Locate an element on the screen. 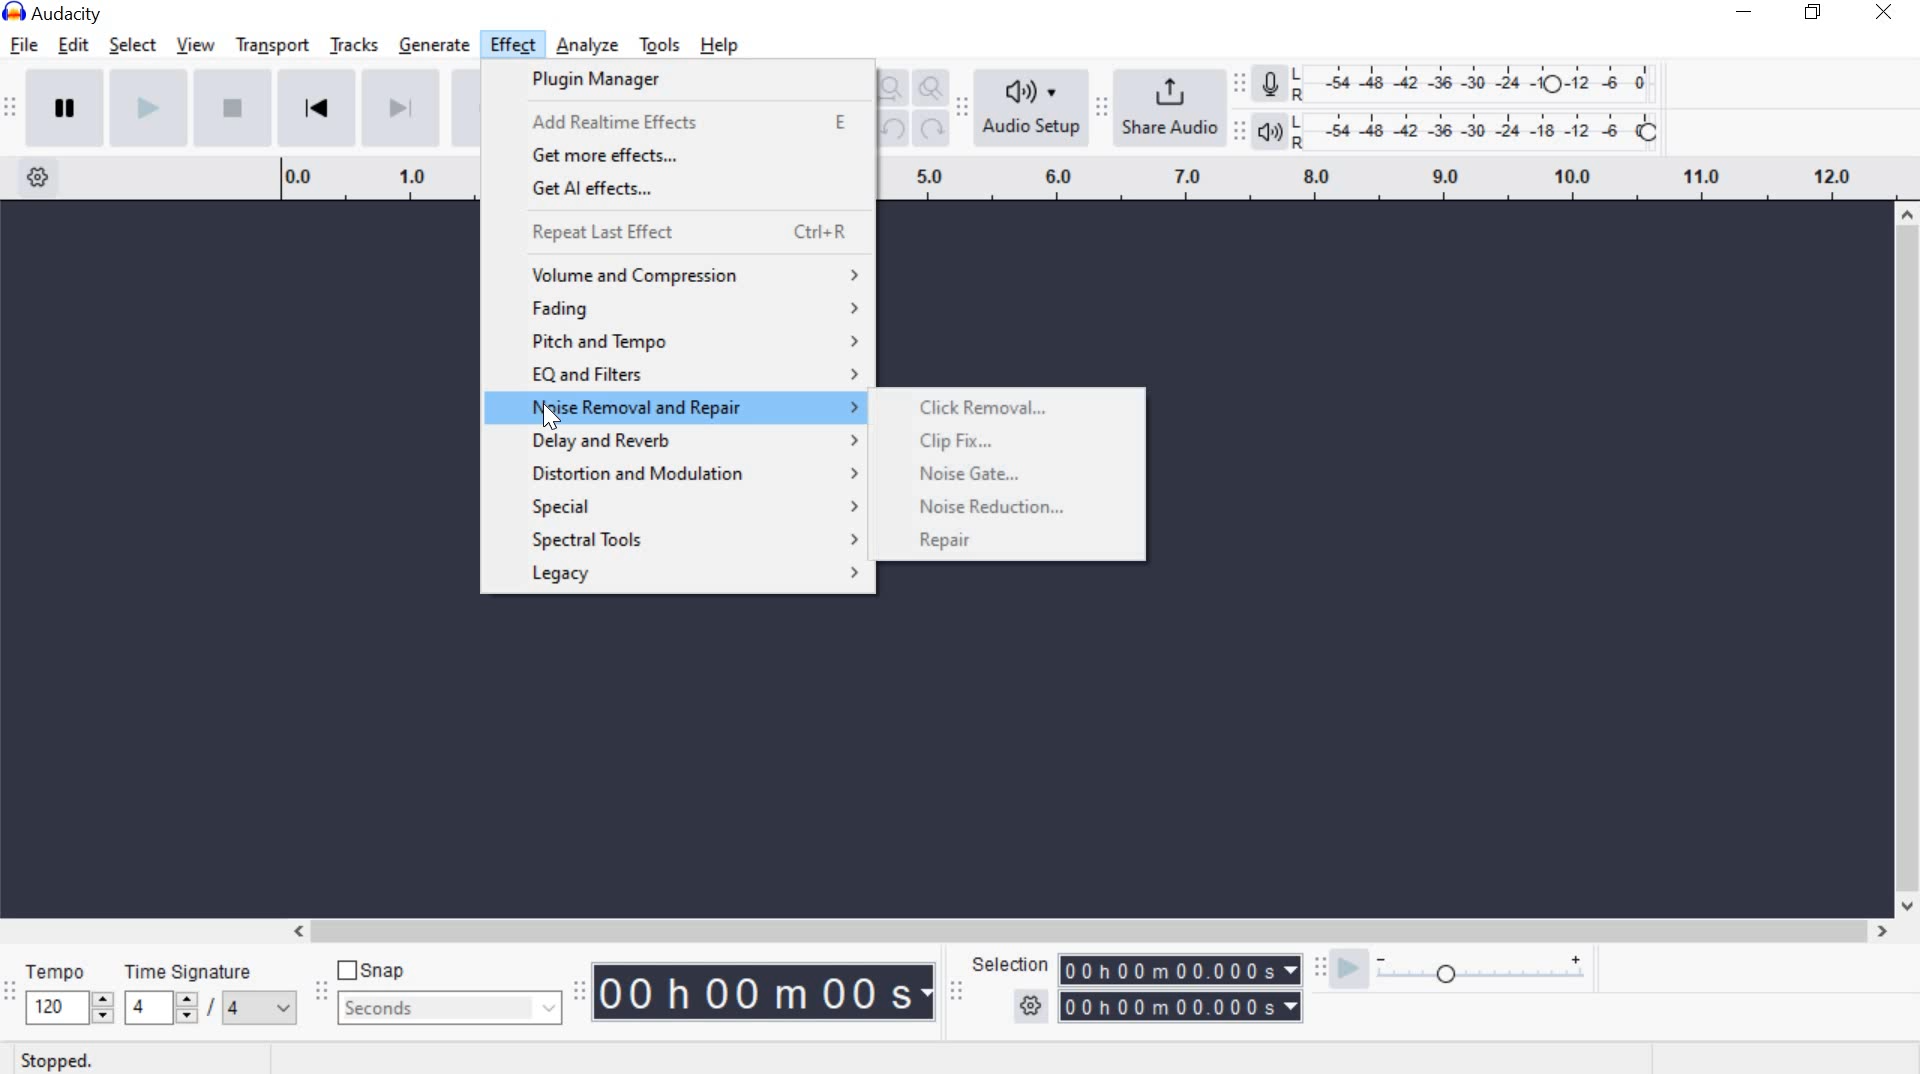 The width and height of the screenshot is (1920, 1074). get more effects is located at coordinates (619, 154).